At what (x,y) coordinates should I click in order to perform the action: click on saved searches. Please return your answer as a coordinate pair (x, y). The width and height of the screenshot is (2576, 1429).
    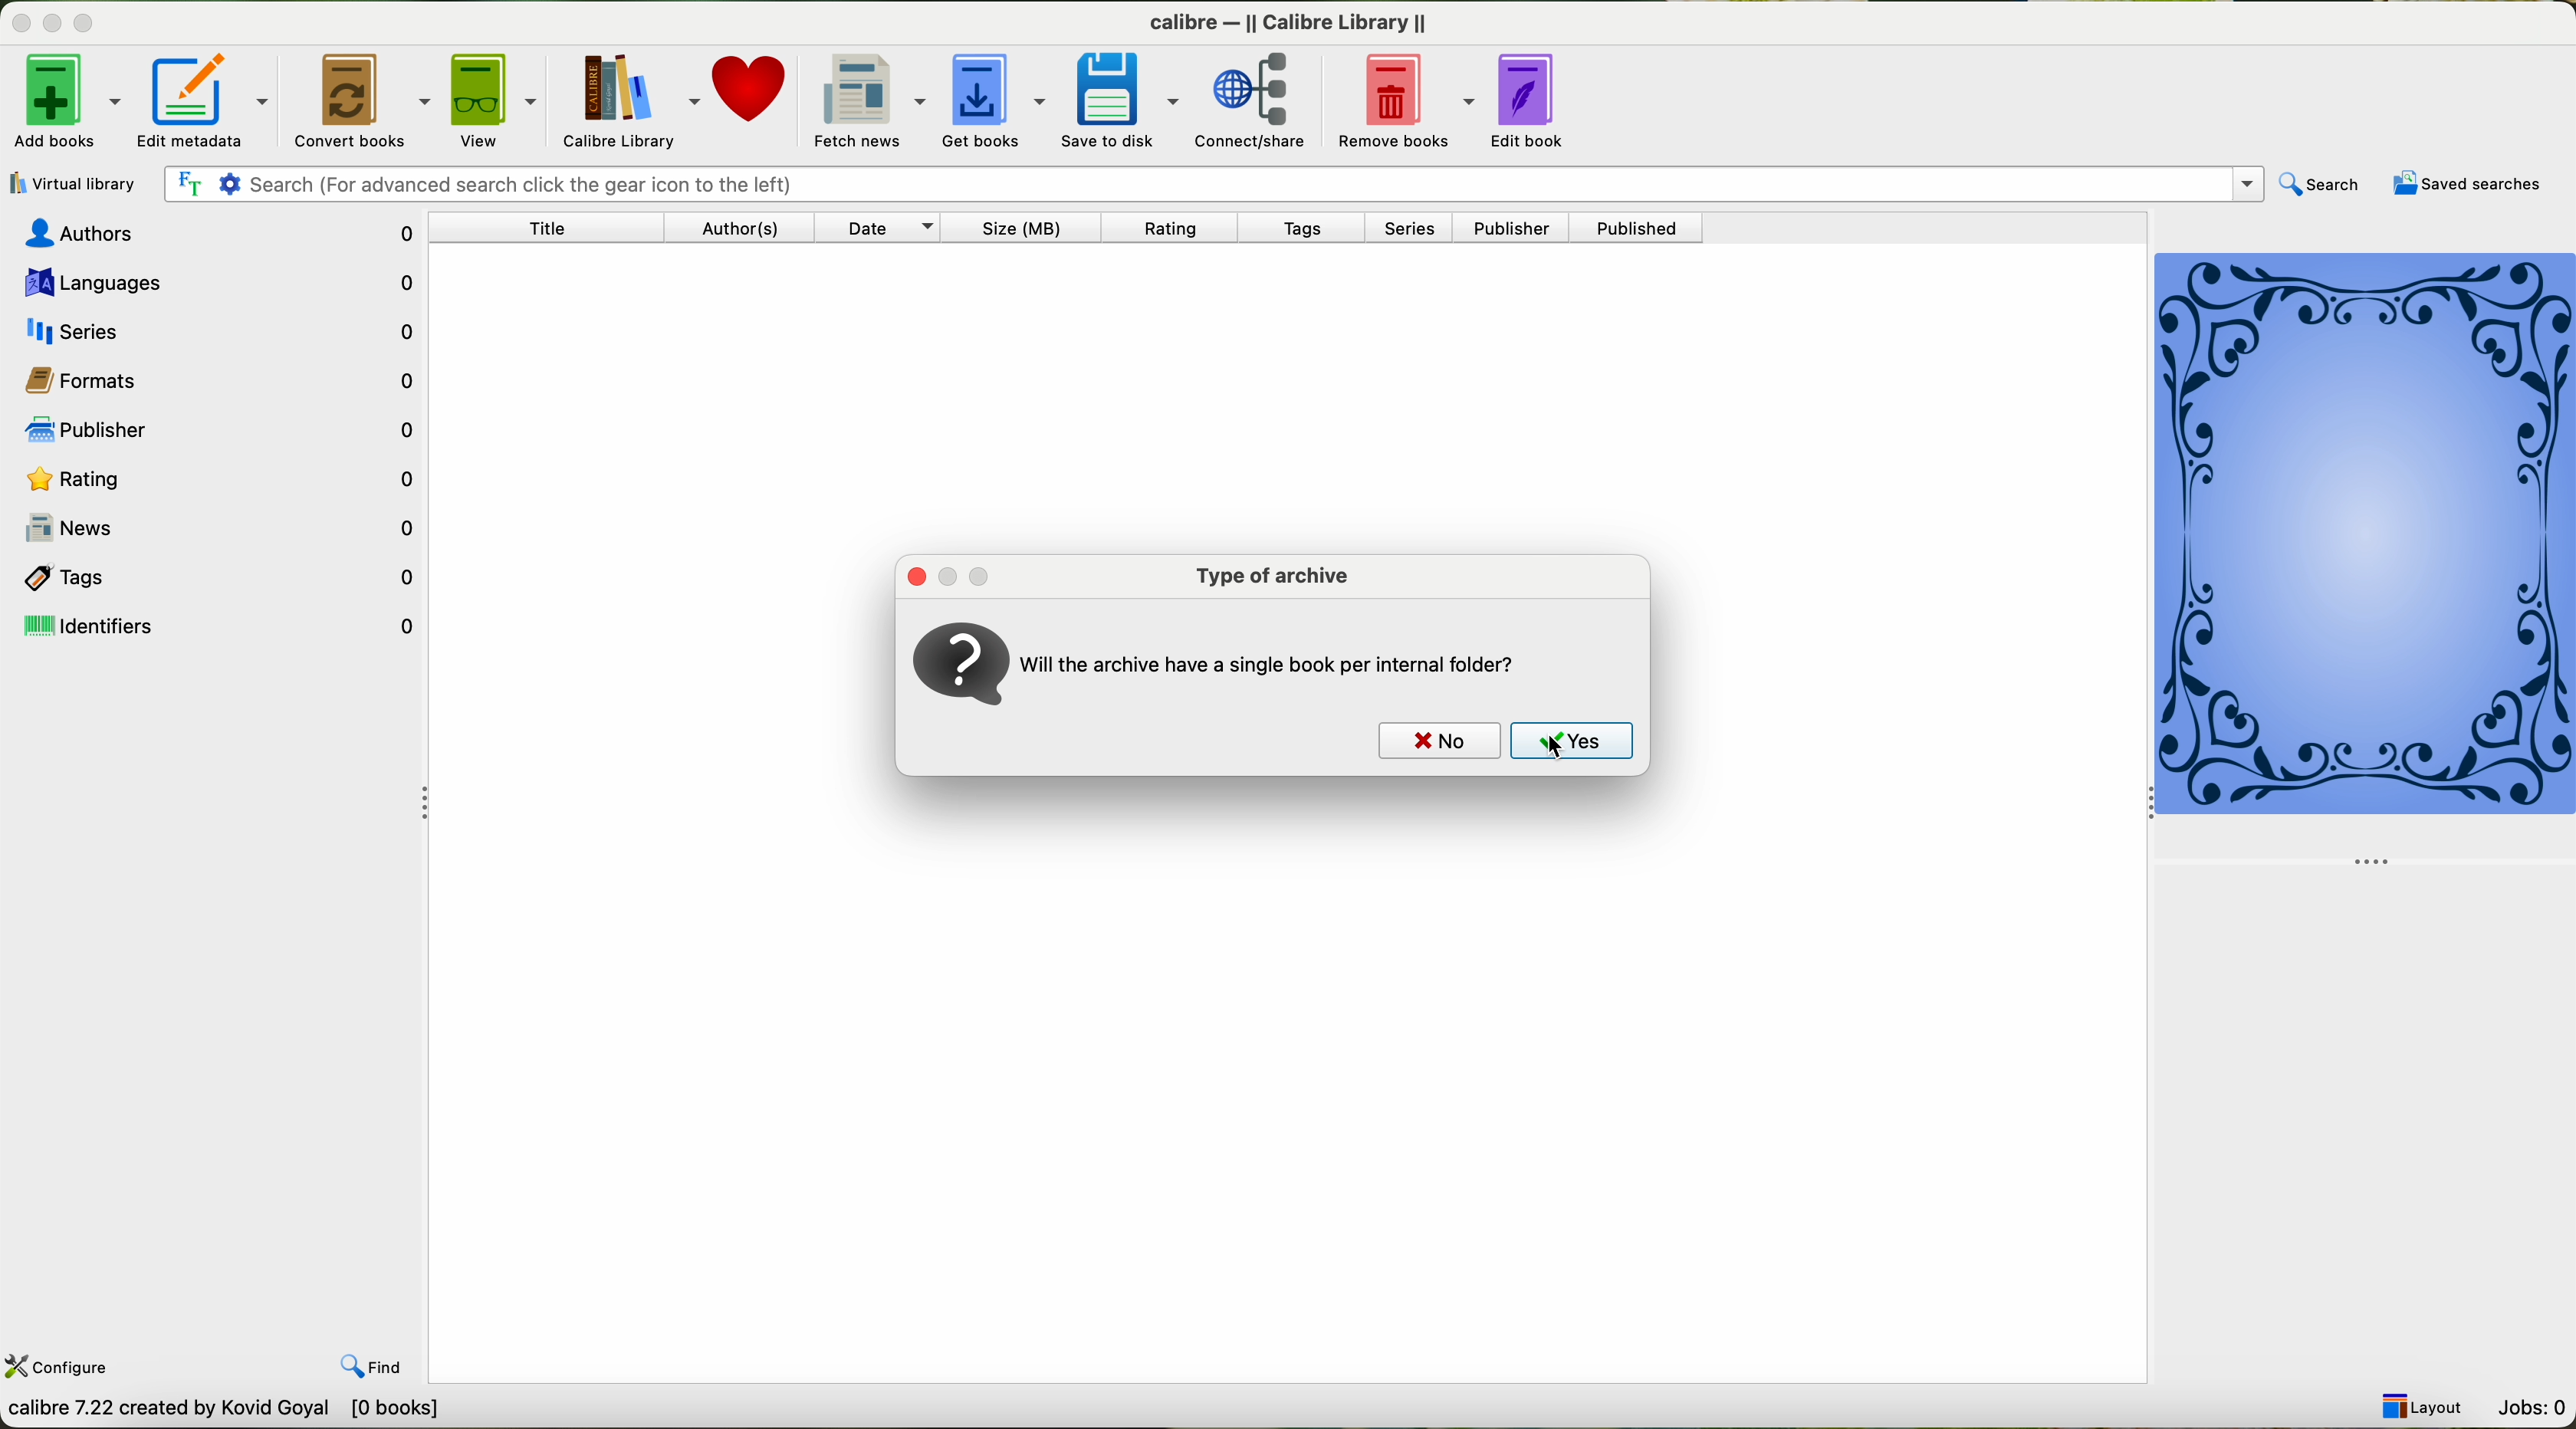
    Looking at the image, I should click on (2468, 186).